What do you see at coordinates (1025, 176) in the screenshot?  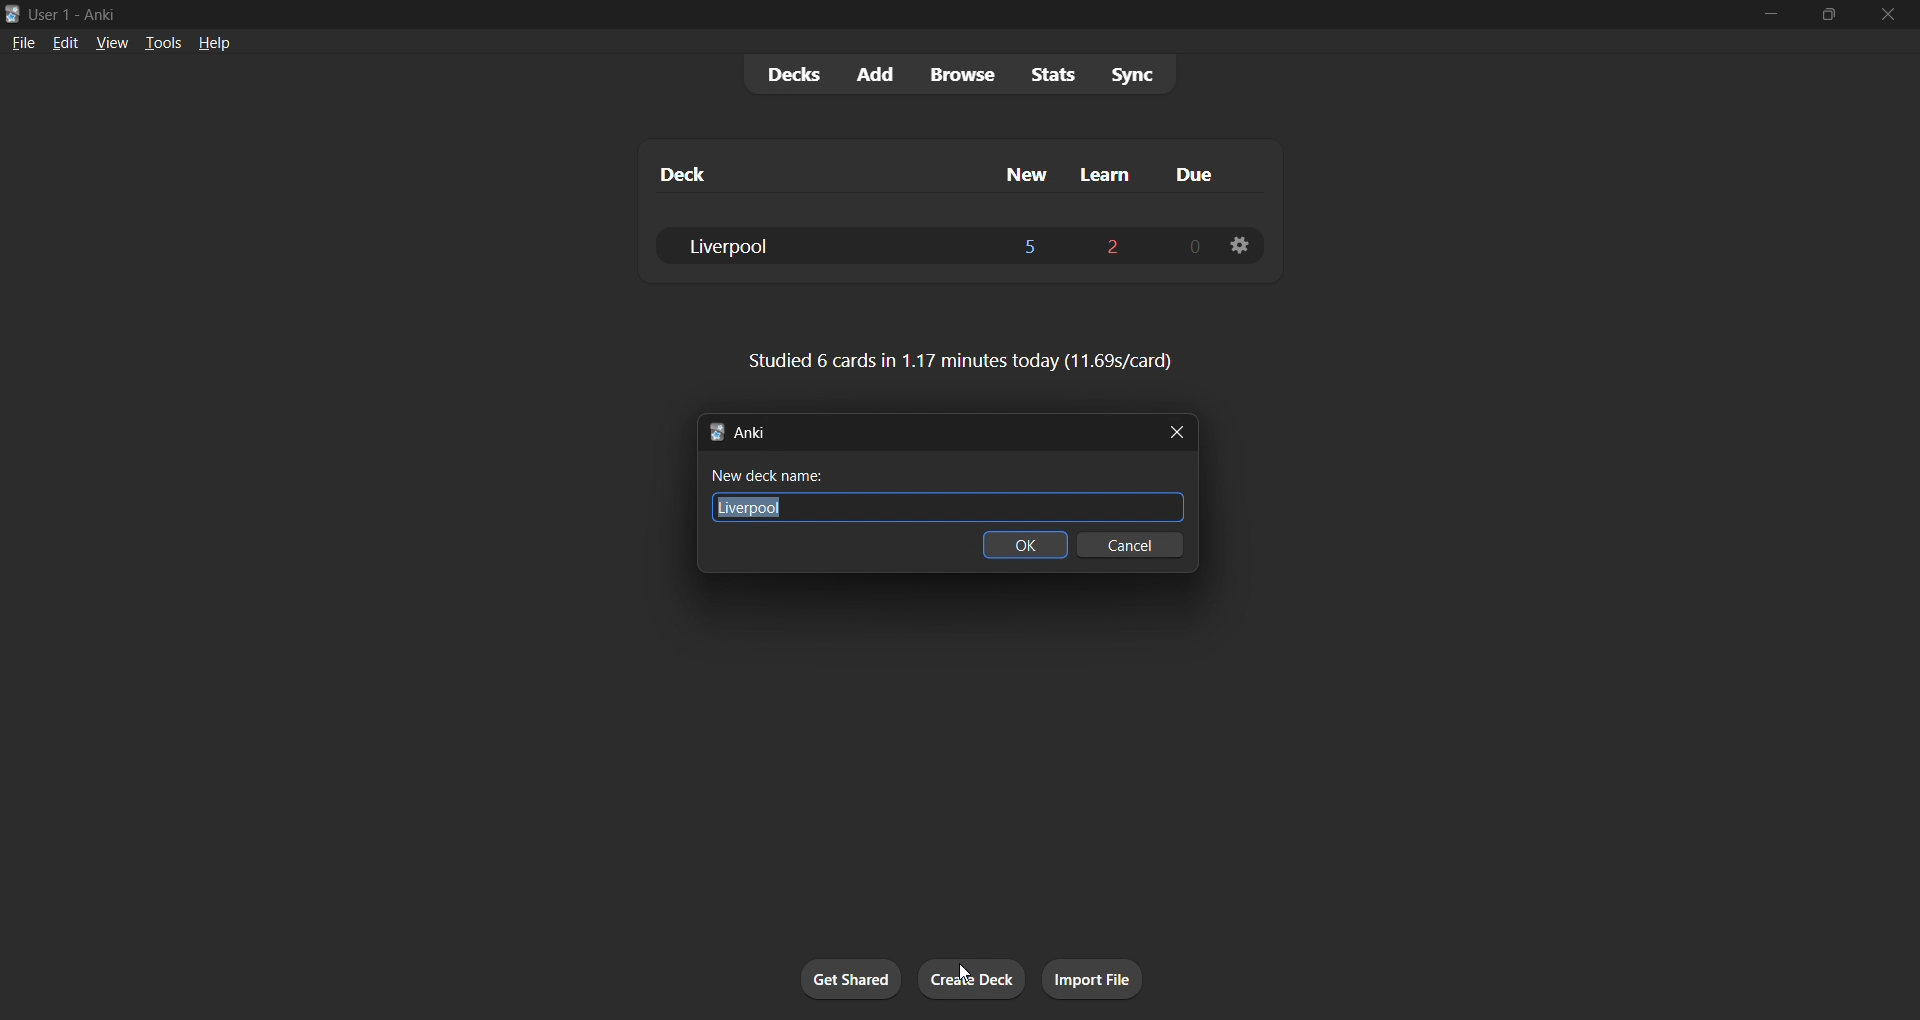 I see `new cards column` at bounding box center [1025, 176].